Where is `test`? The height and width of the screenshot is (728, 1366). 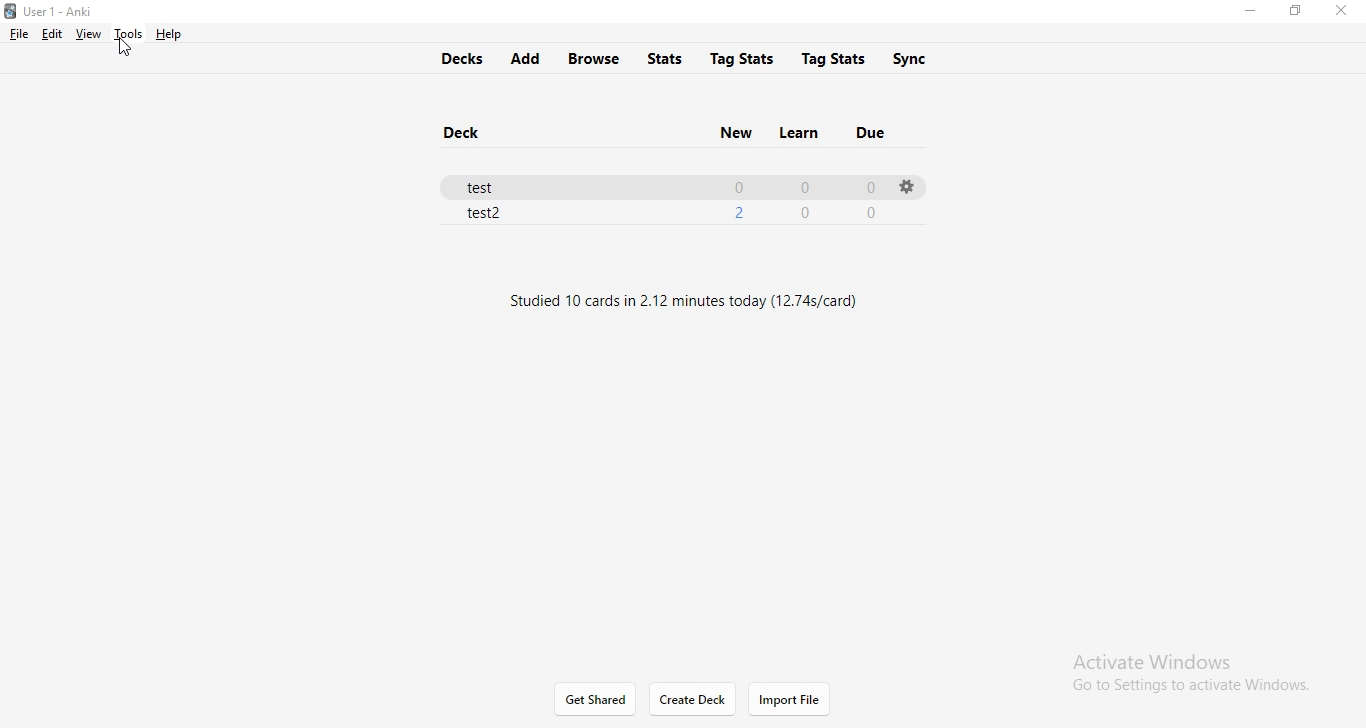 test is located at coordinates (660, 185).